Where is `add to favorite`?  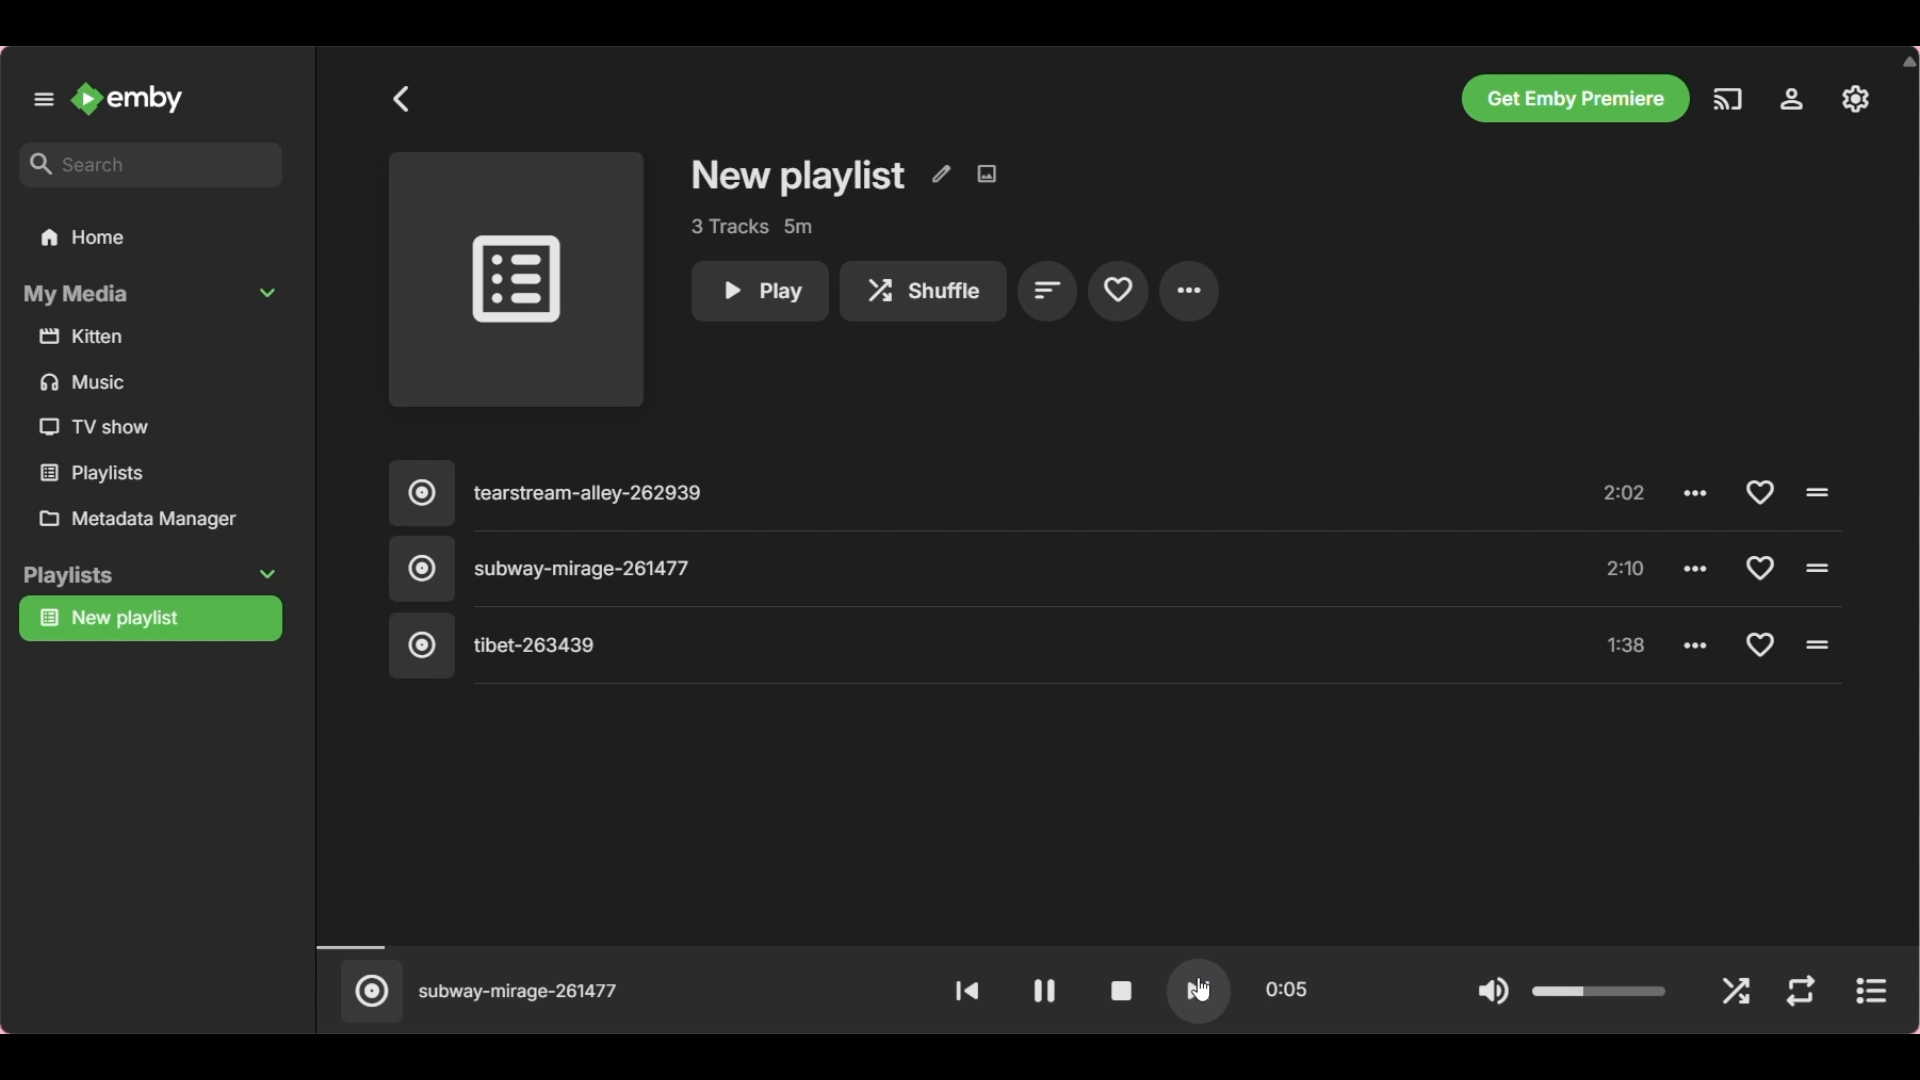
add to favorite is located at coordinates (1757, 492).